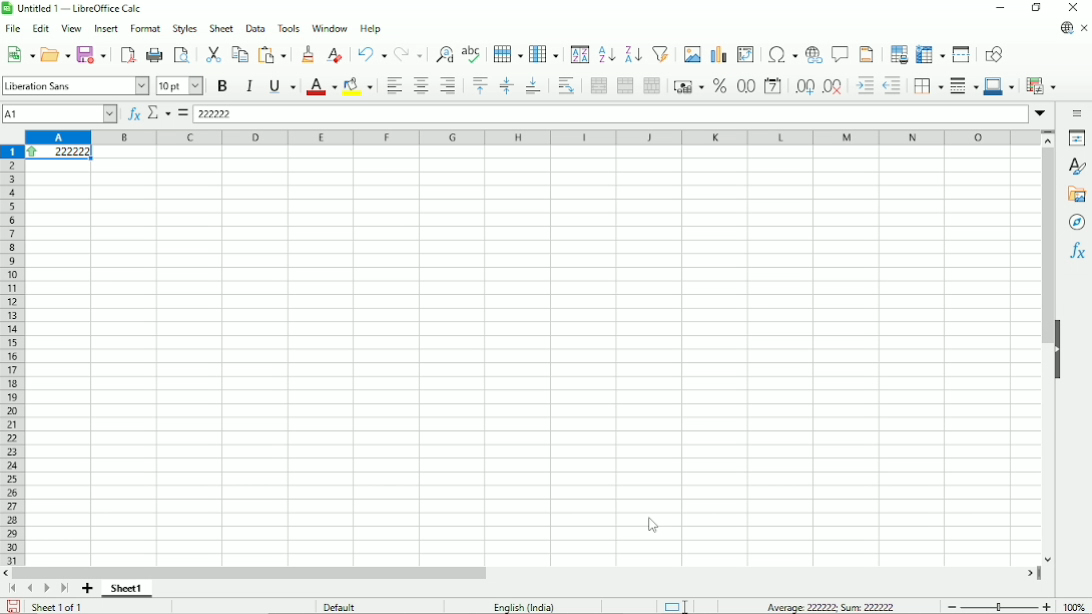  Describe the element at coordinates (803, 87) in the screenshot. I see `Add decimal place` at that location.